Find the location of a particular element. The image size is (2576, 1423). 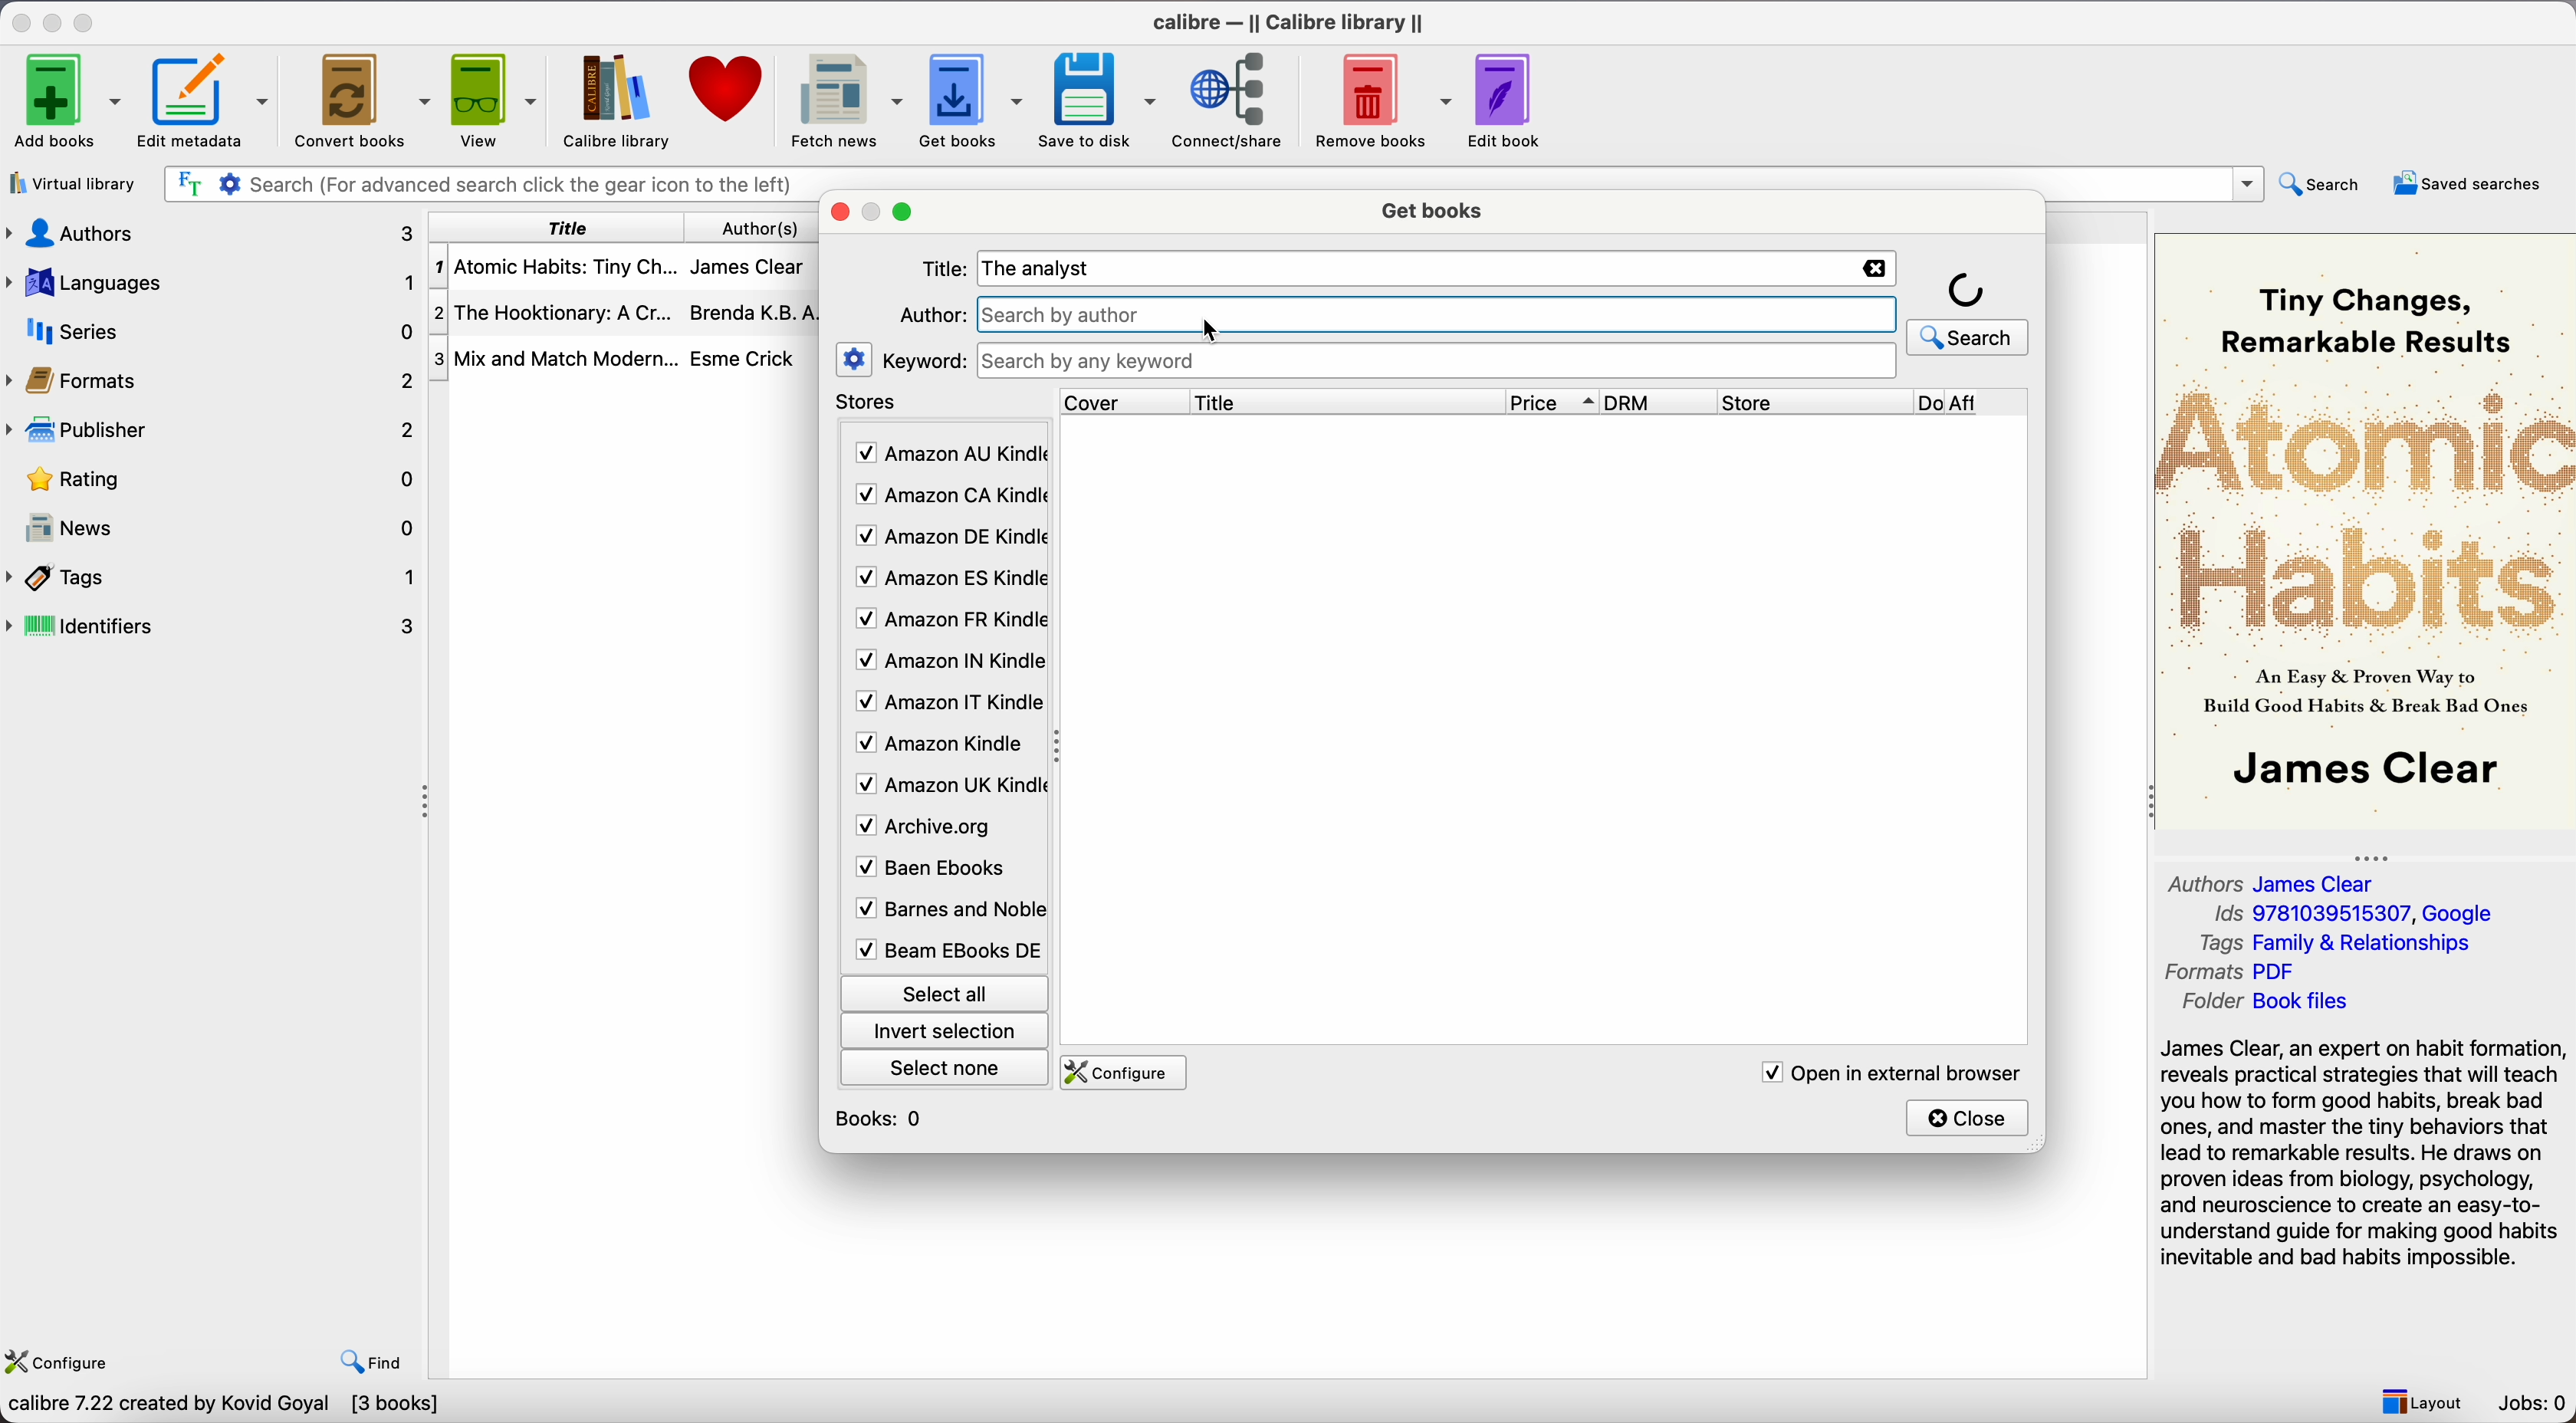

edit metadata is located at coordinates (206, 103).